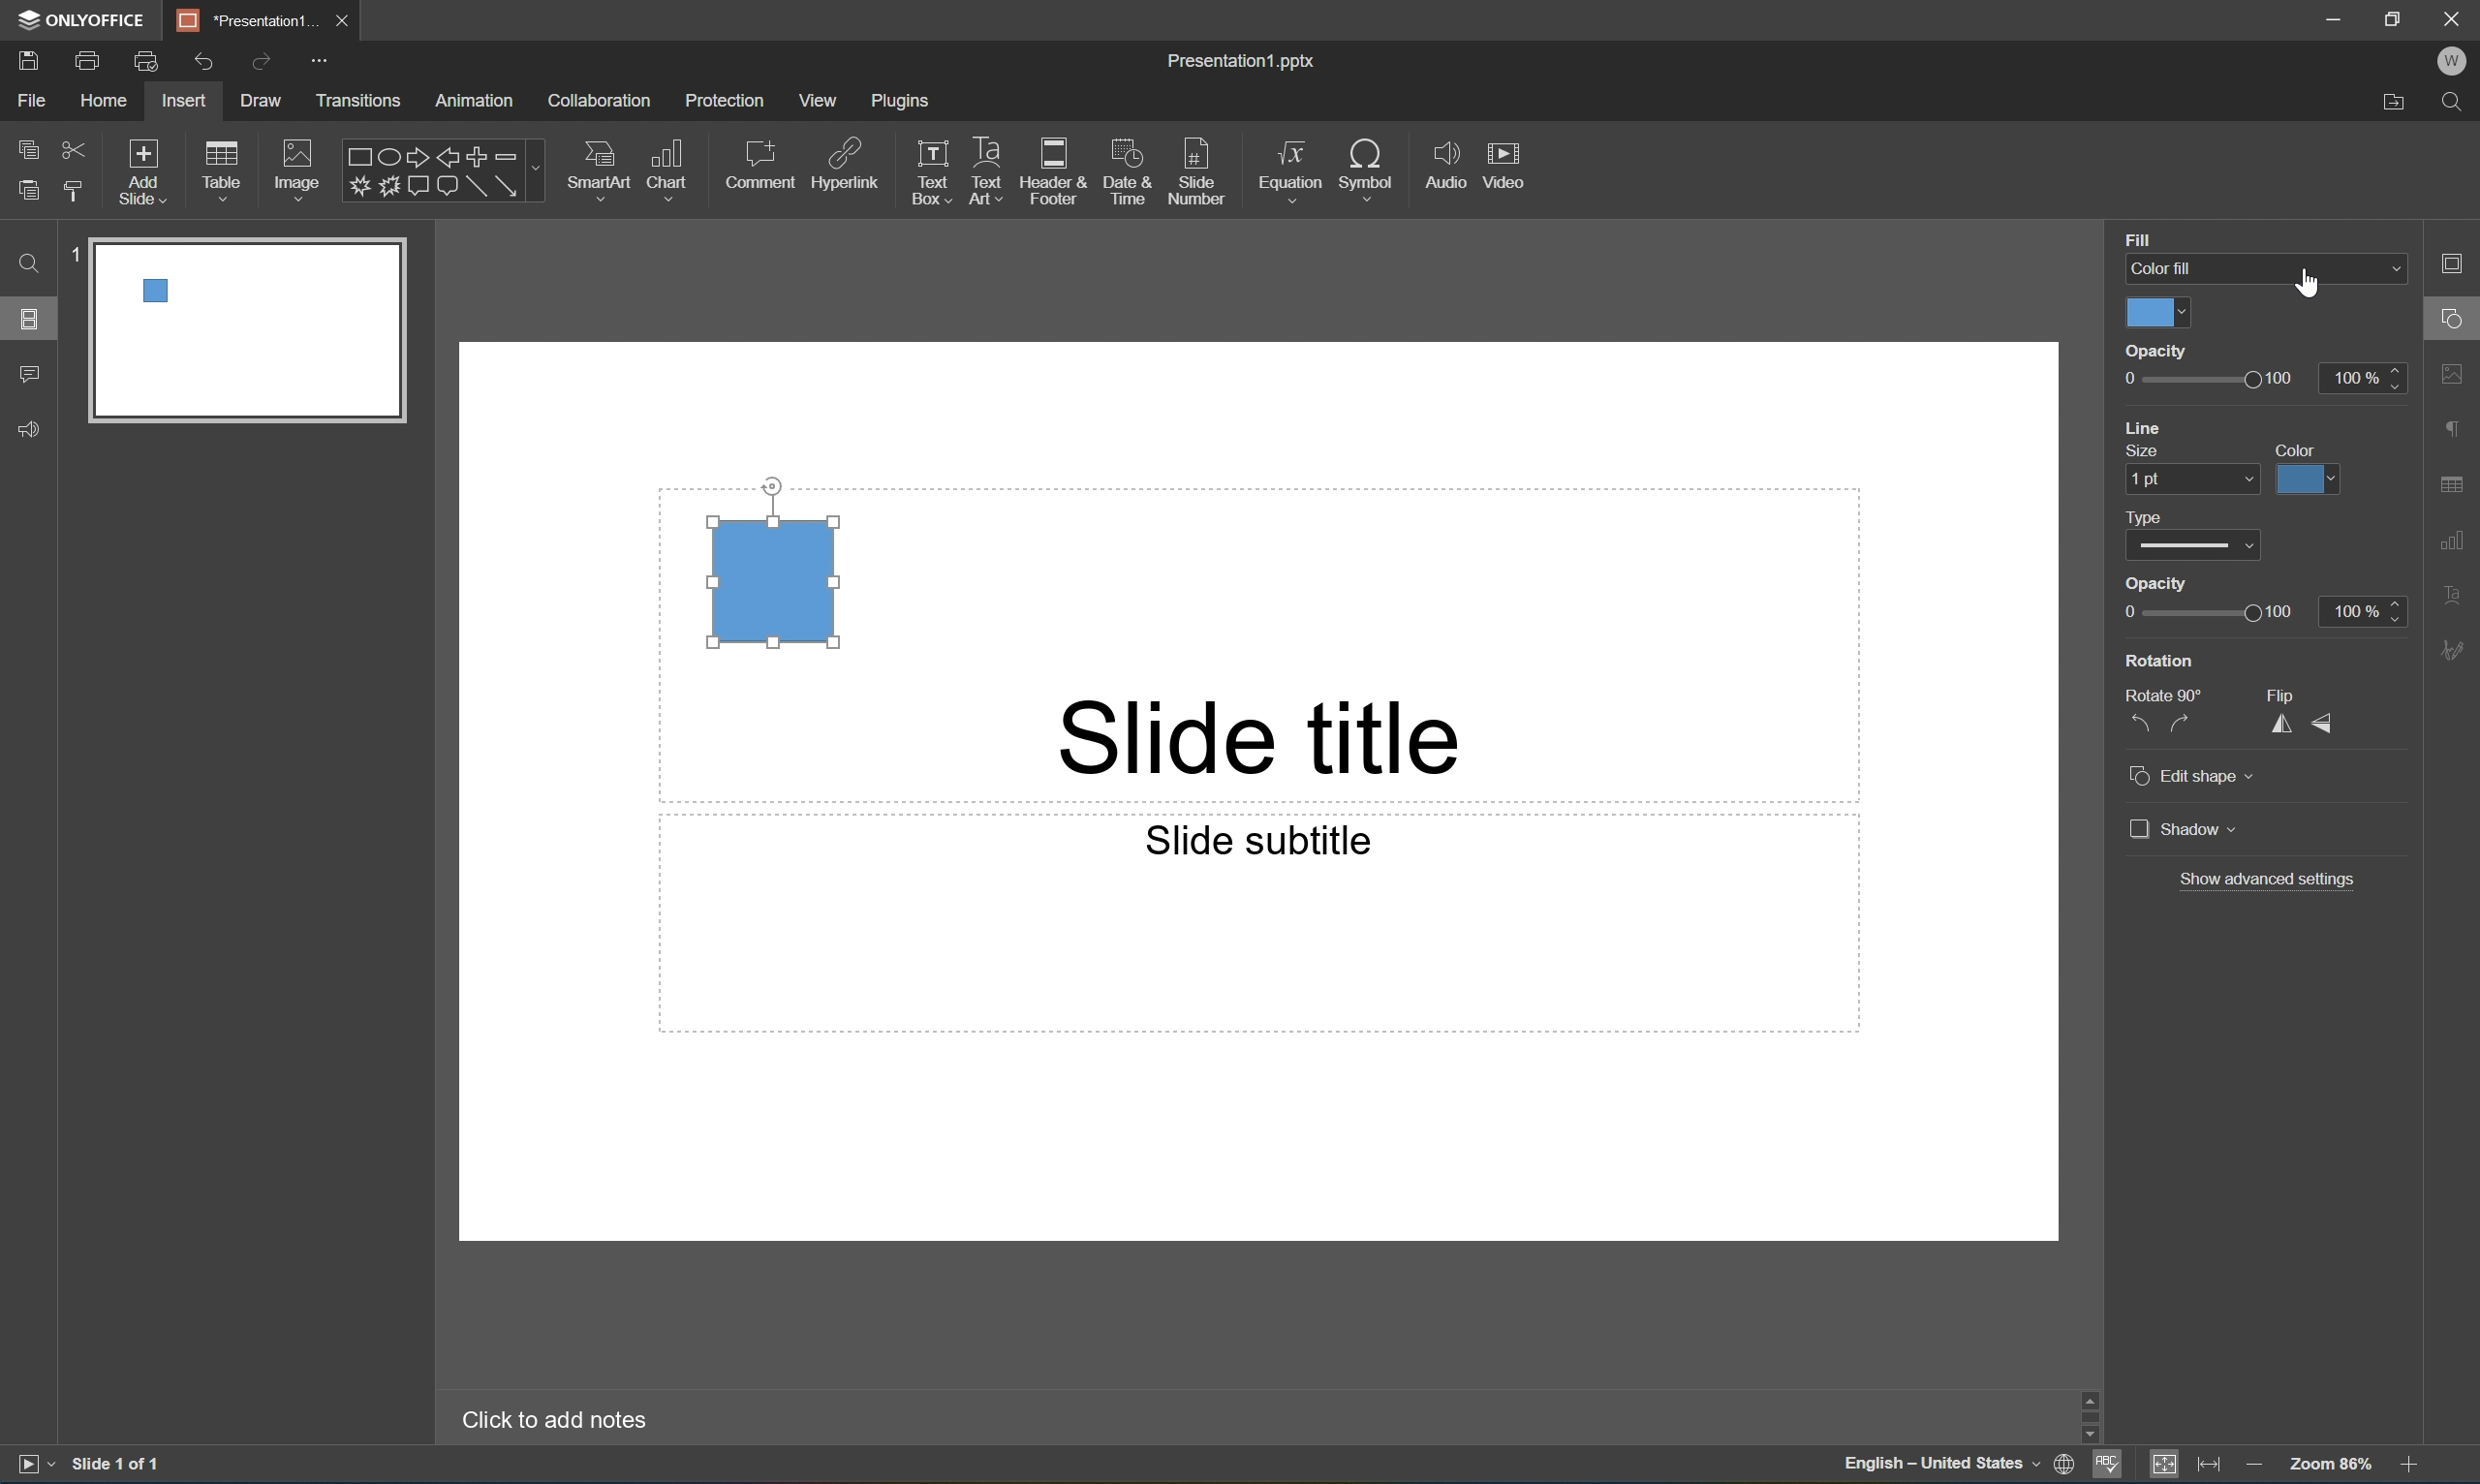 The image size is (2480, 1484). Describe the element at coordinates (478, 156) in the screenshot. I see `Plus` at that location.